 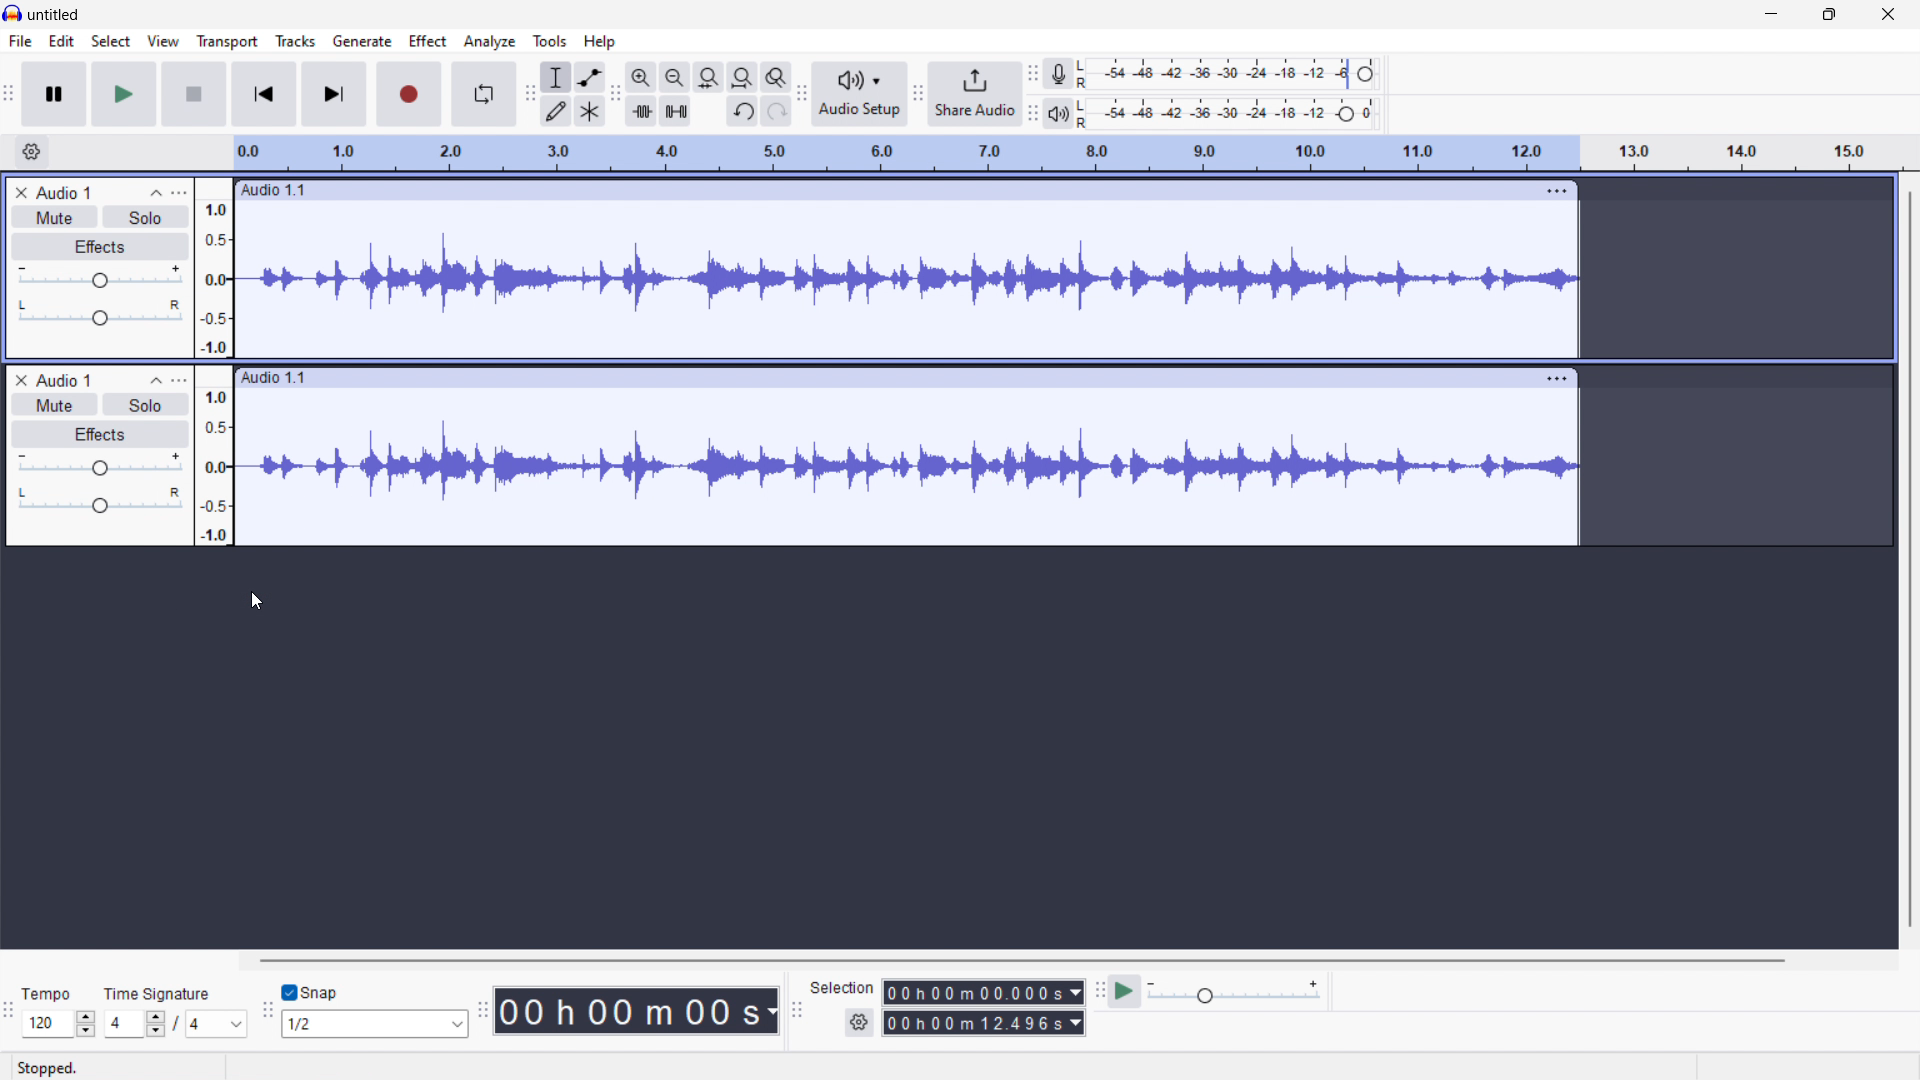 What do you see at coordinates (63, 41) in the screenshot?
I see `edit` at bounding box center [63, 41].